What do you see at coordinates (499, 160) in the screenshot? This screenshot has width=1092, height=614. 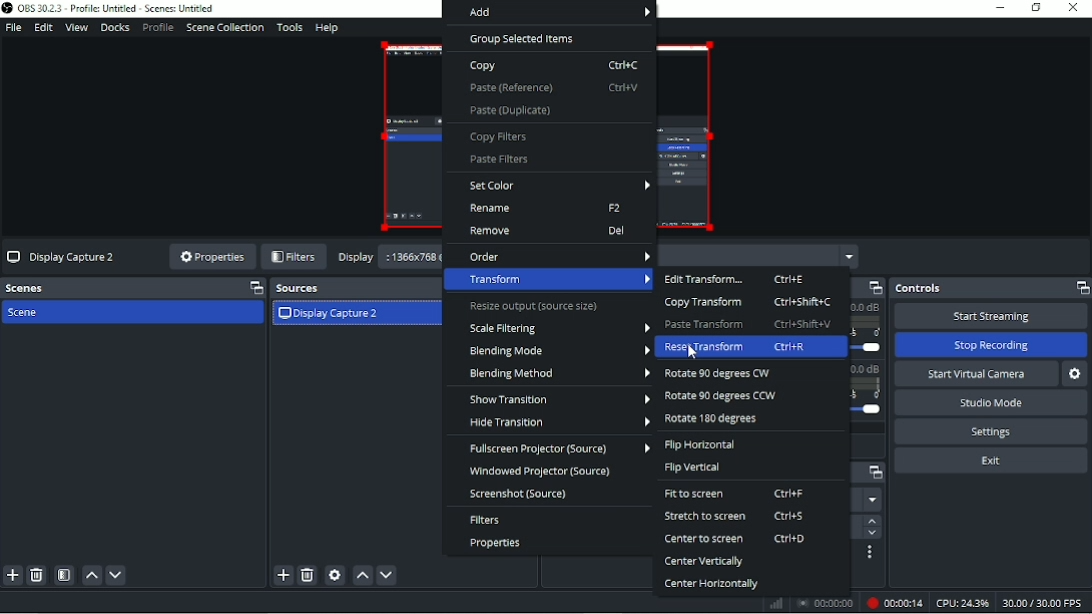 I see `Paste filters` at bounding box center [499, 160].